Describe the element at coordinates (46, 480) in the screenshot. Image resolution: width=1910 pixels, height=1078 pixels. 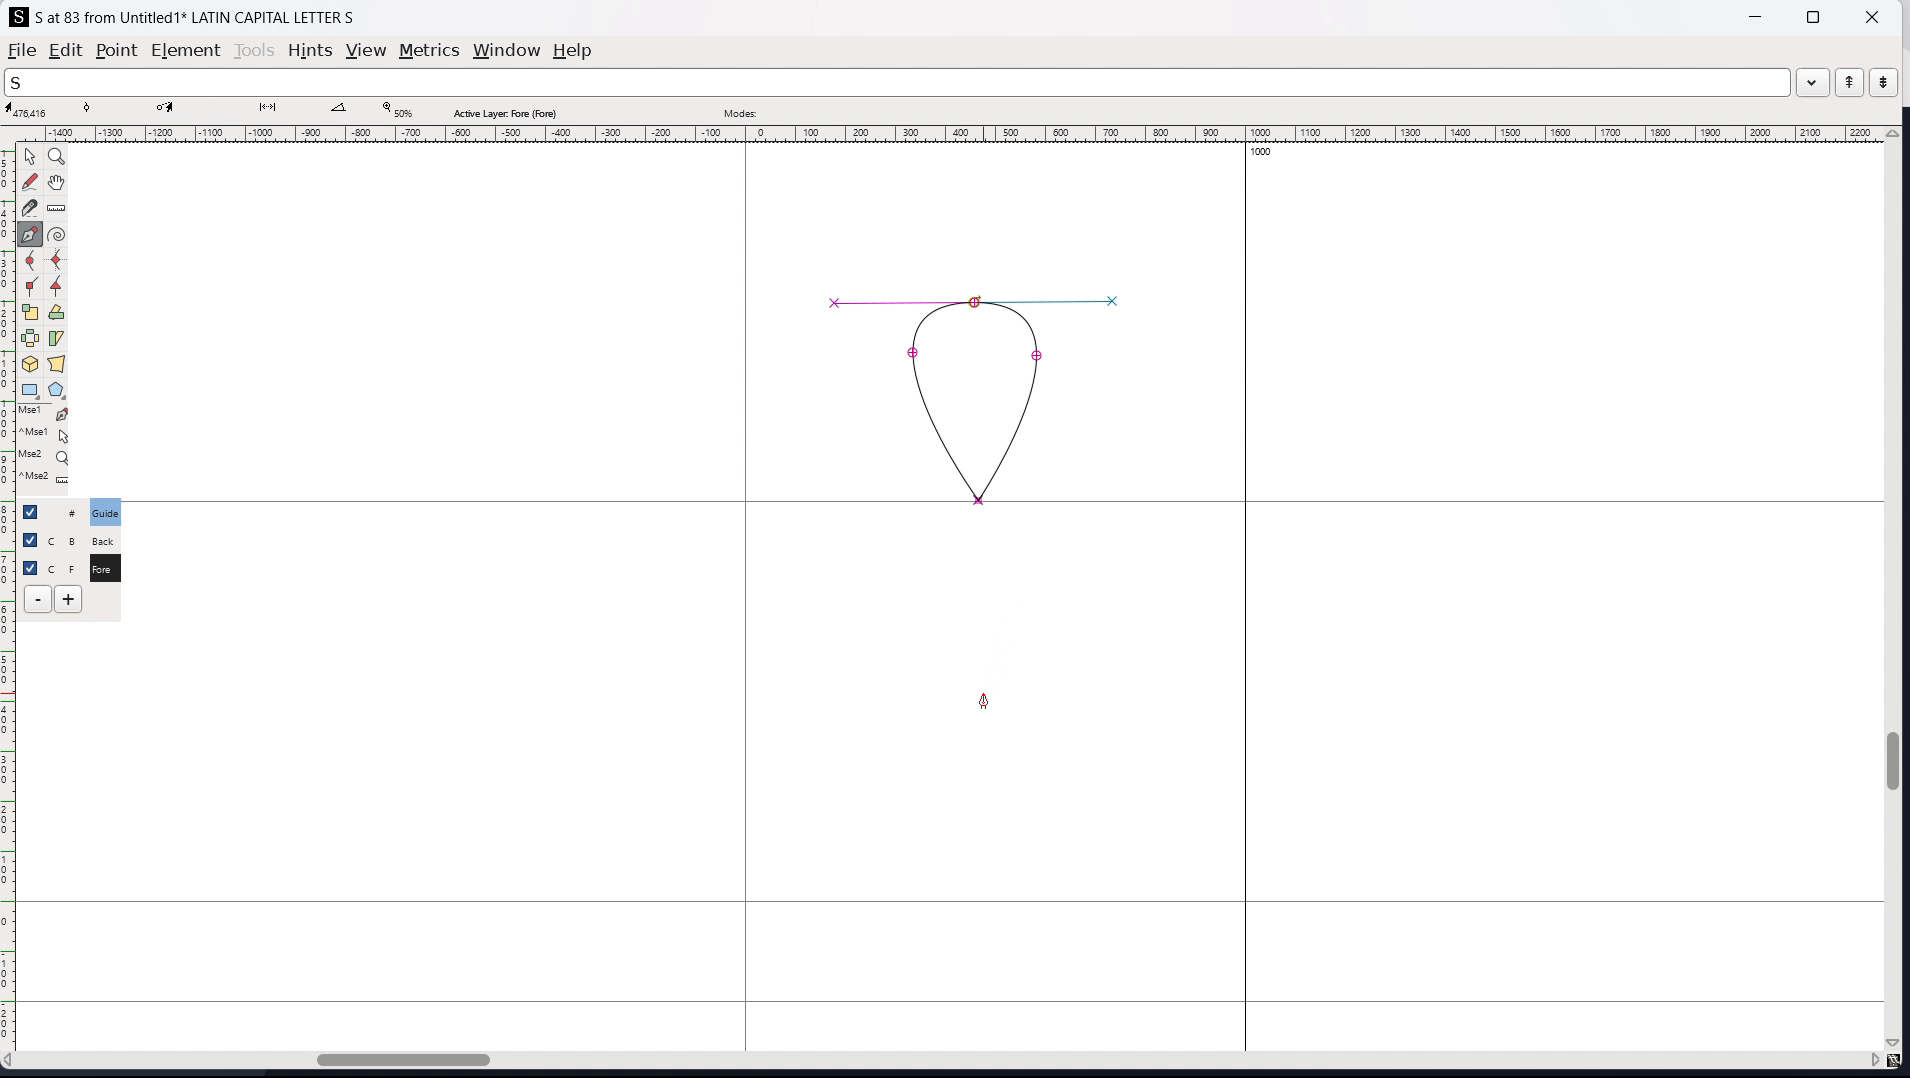
I see `^Mse2` at that location.